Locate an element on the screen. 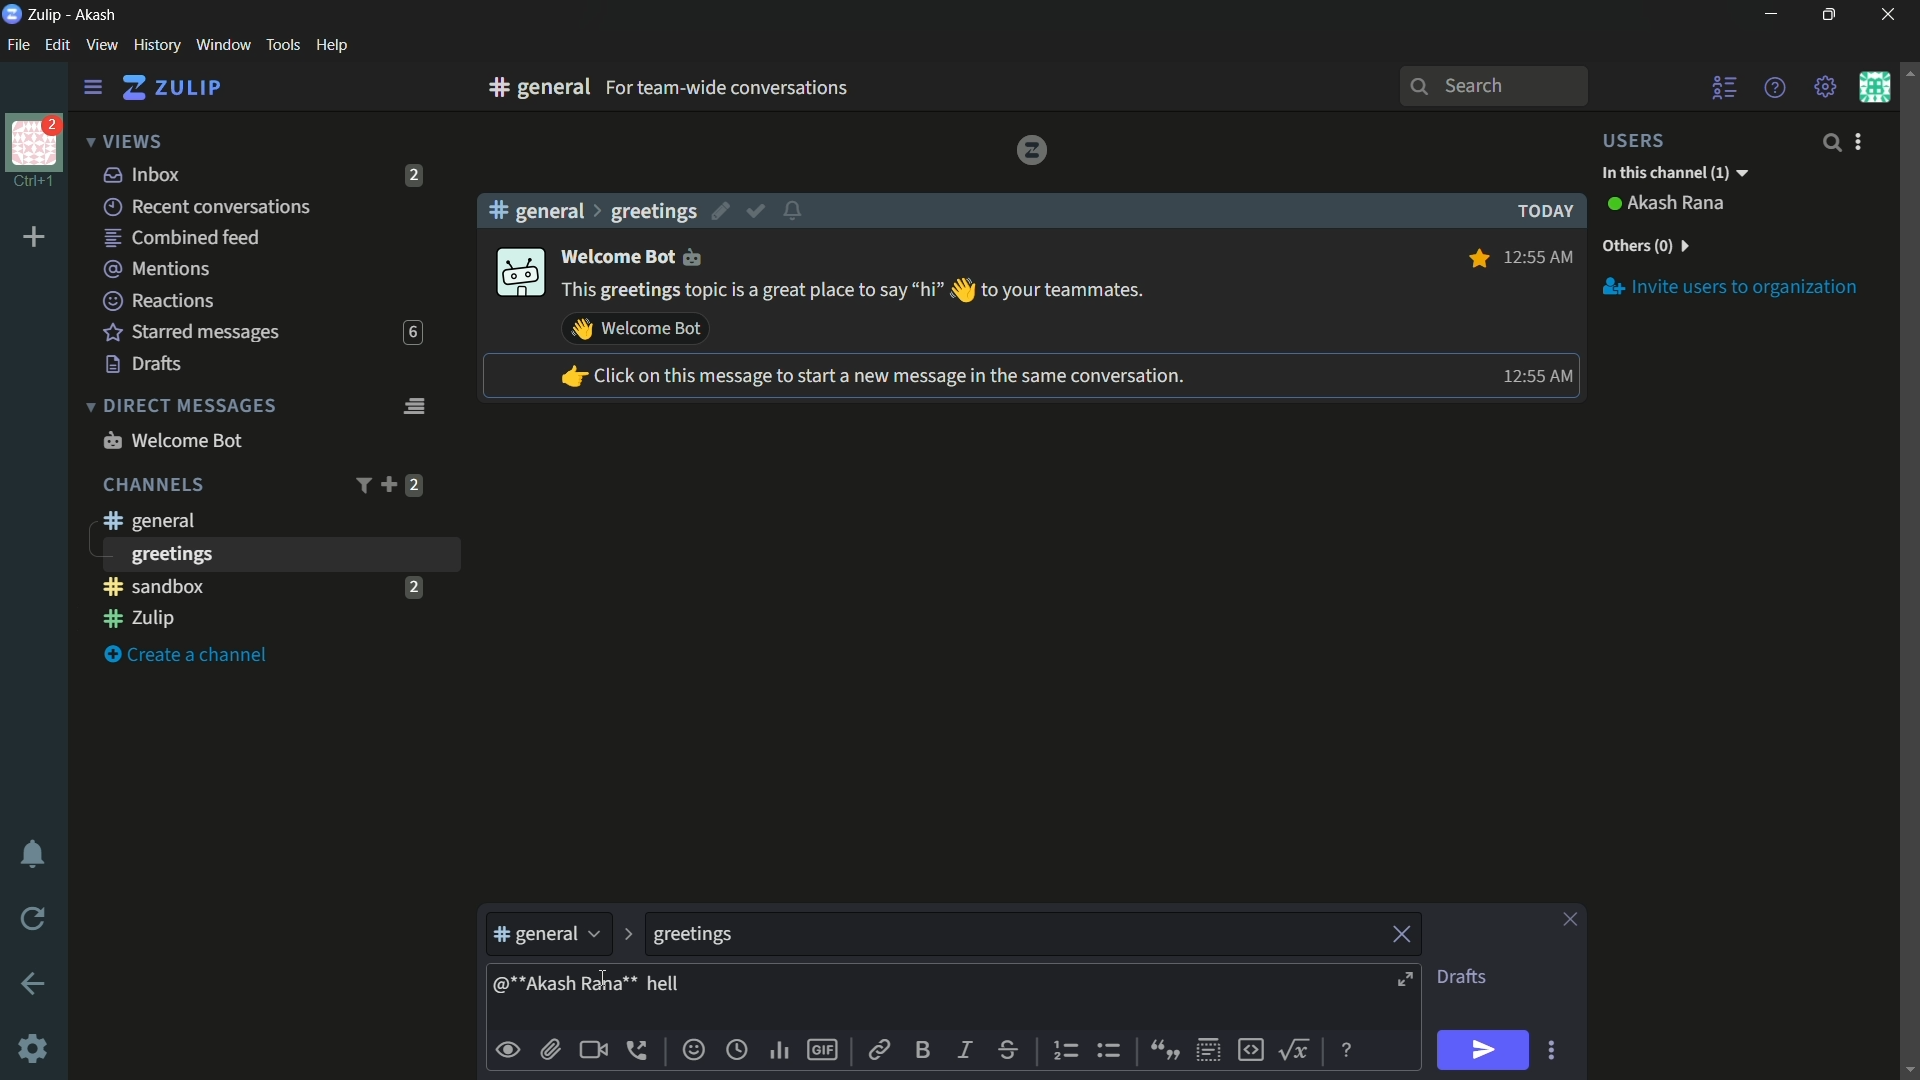 The width and height of the screenshot is (1920, 1080). mark as resolved is located at coordinates (758, 212).